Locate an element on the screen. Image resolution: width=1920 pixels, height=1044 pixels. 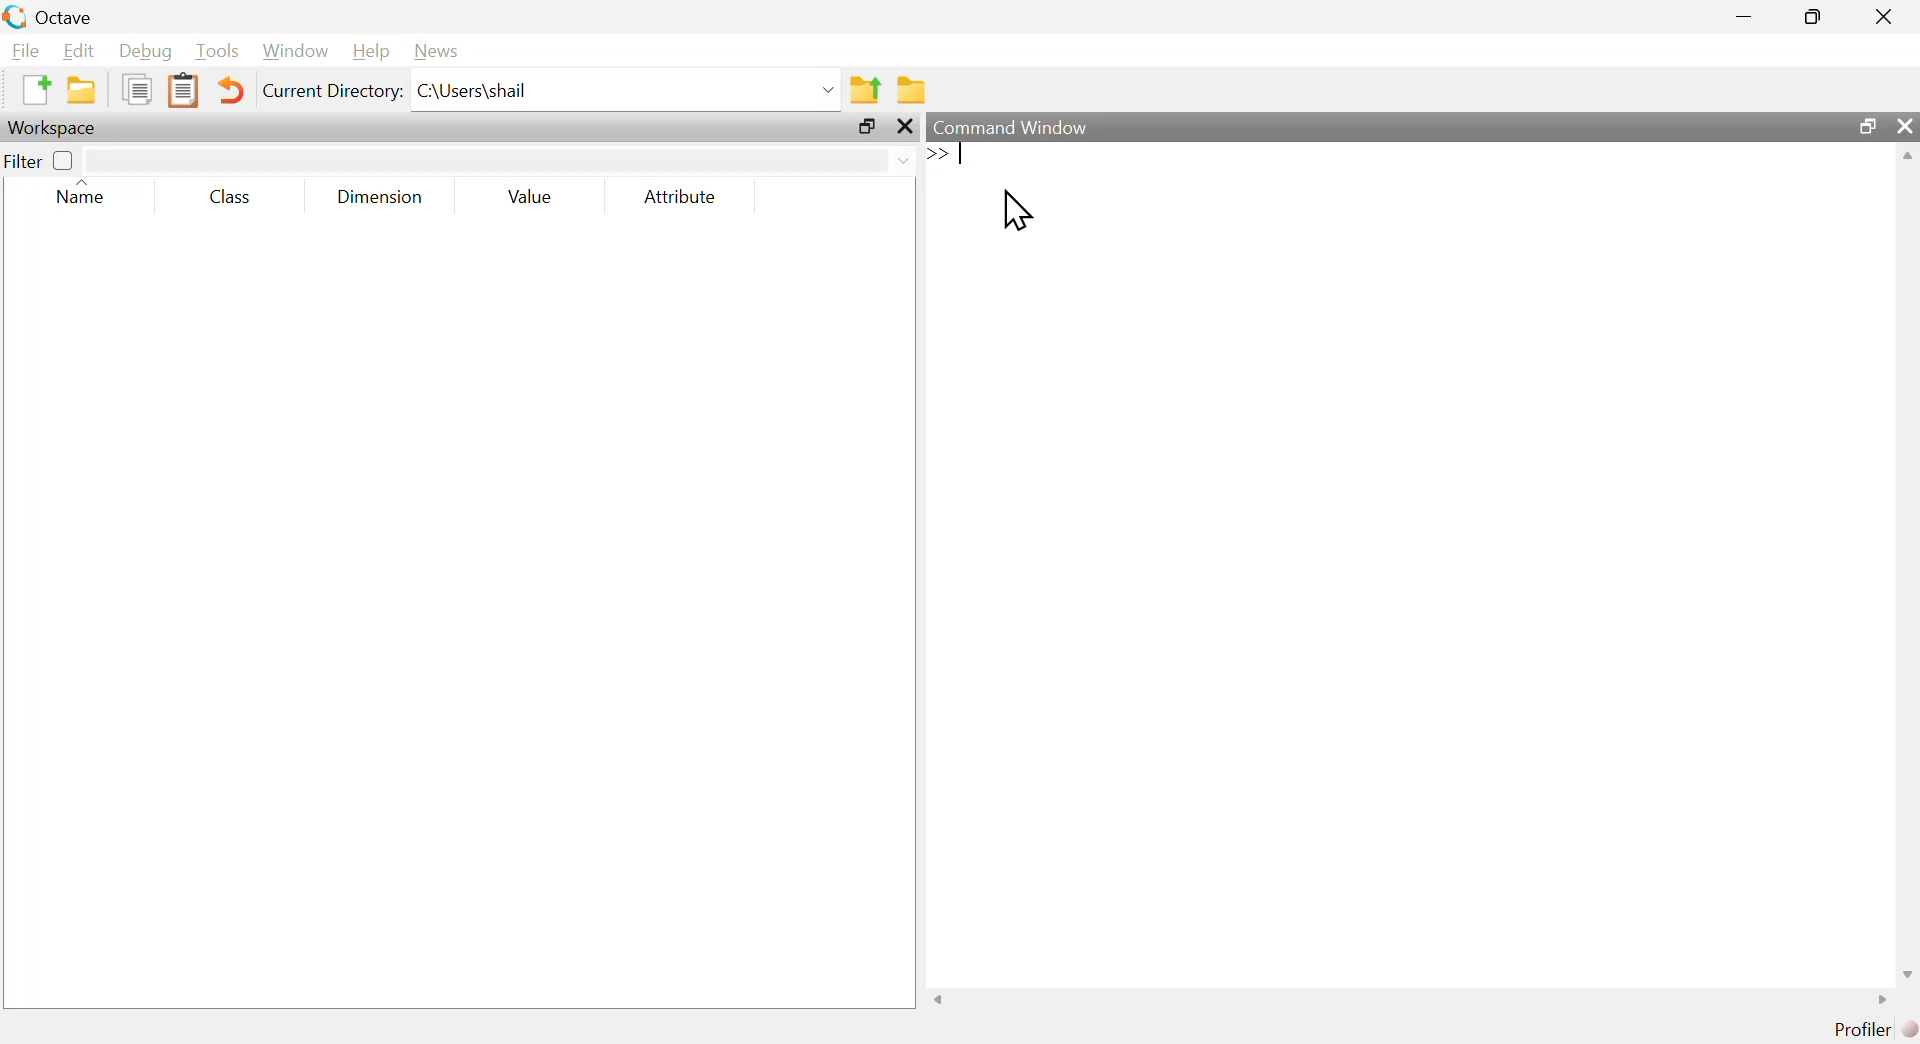
open folder is located at coordinates (77, 91).